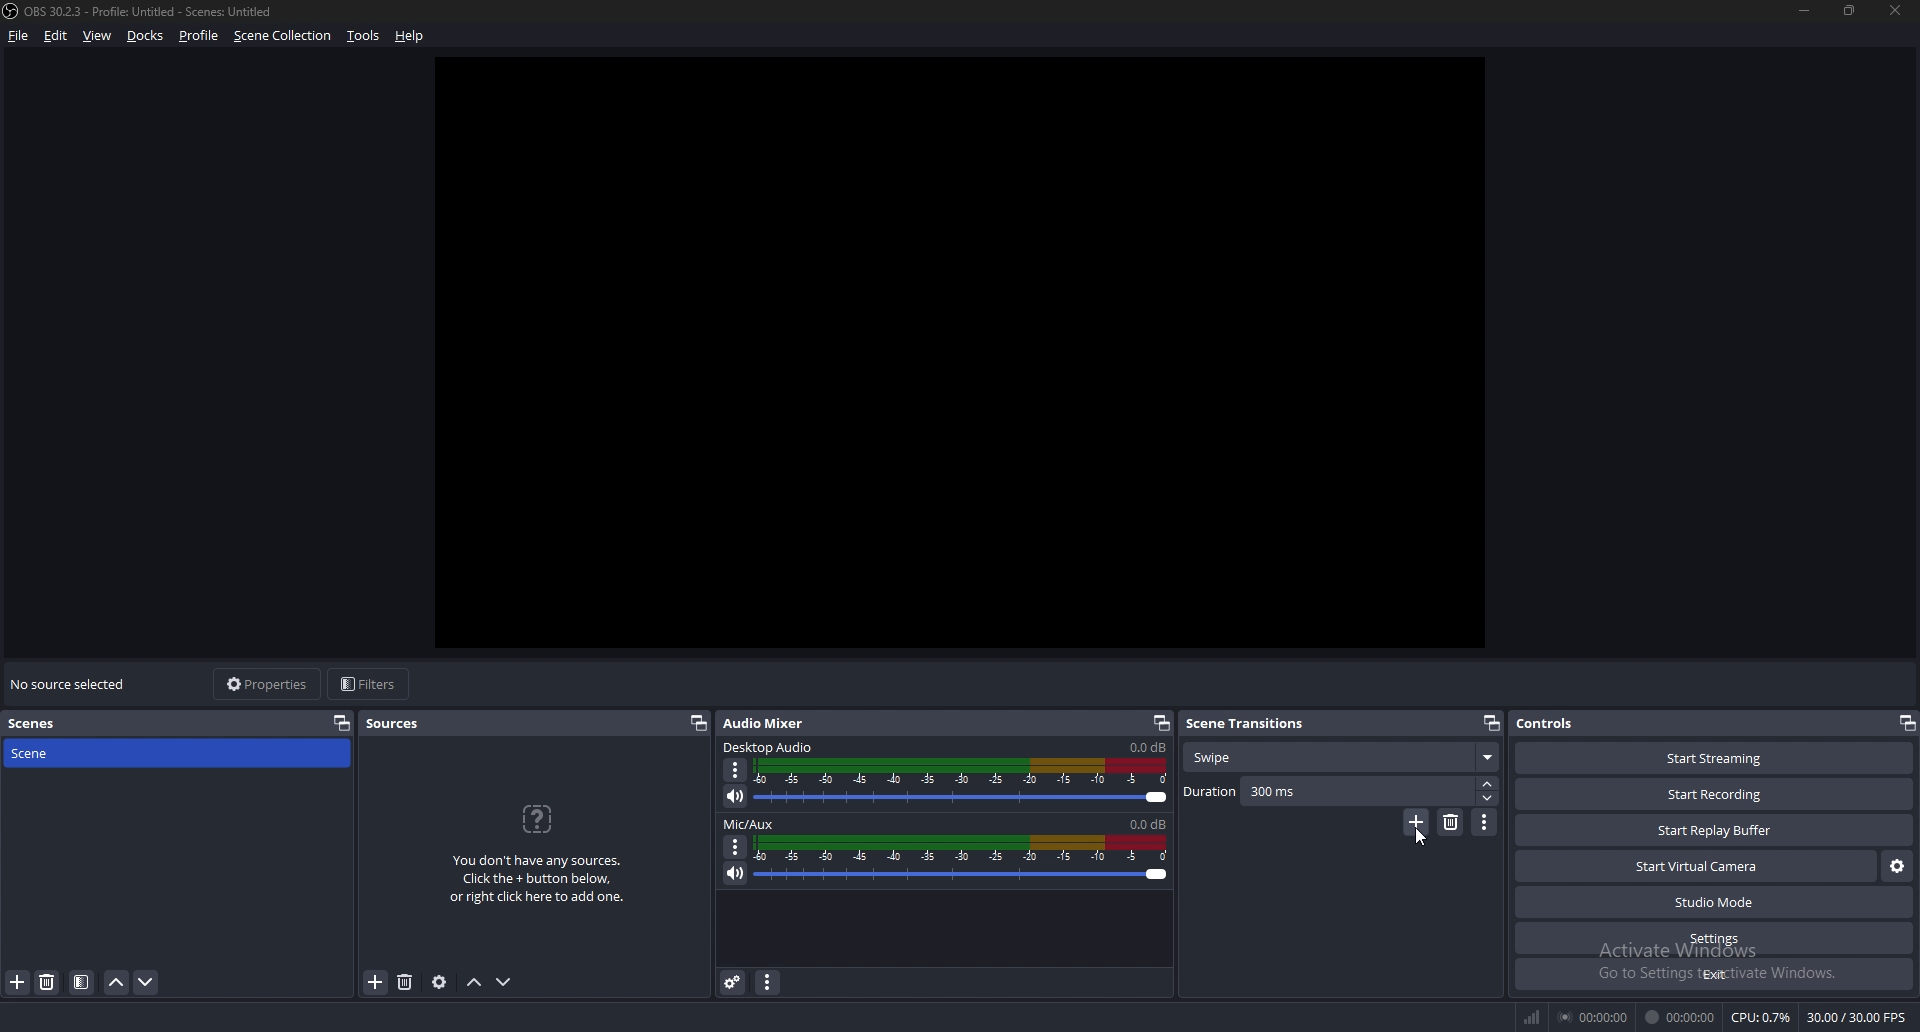 The image size is (1920, 1032). Describe the element at coordinates (736, 770) in the screenshot. I see `options` at that location.